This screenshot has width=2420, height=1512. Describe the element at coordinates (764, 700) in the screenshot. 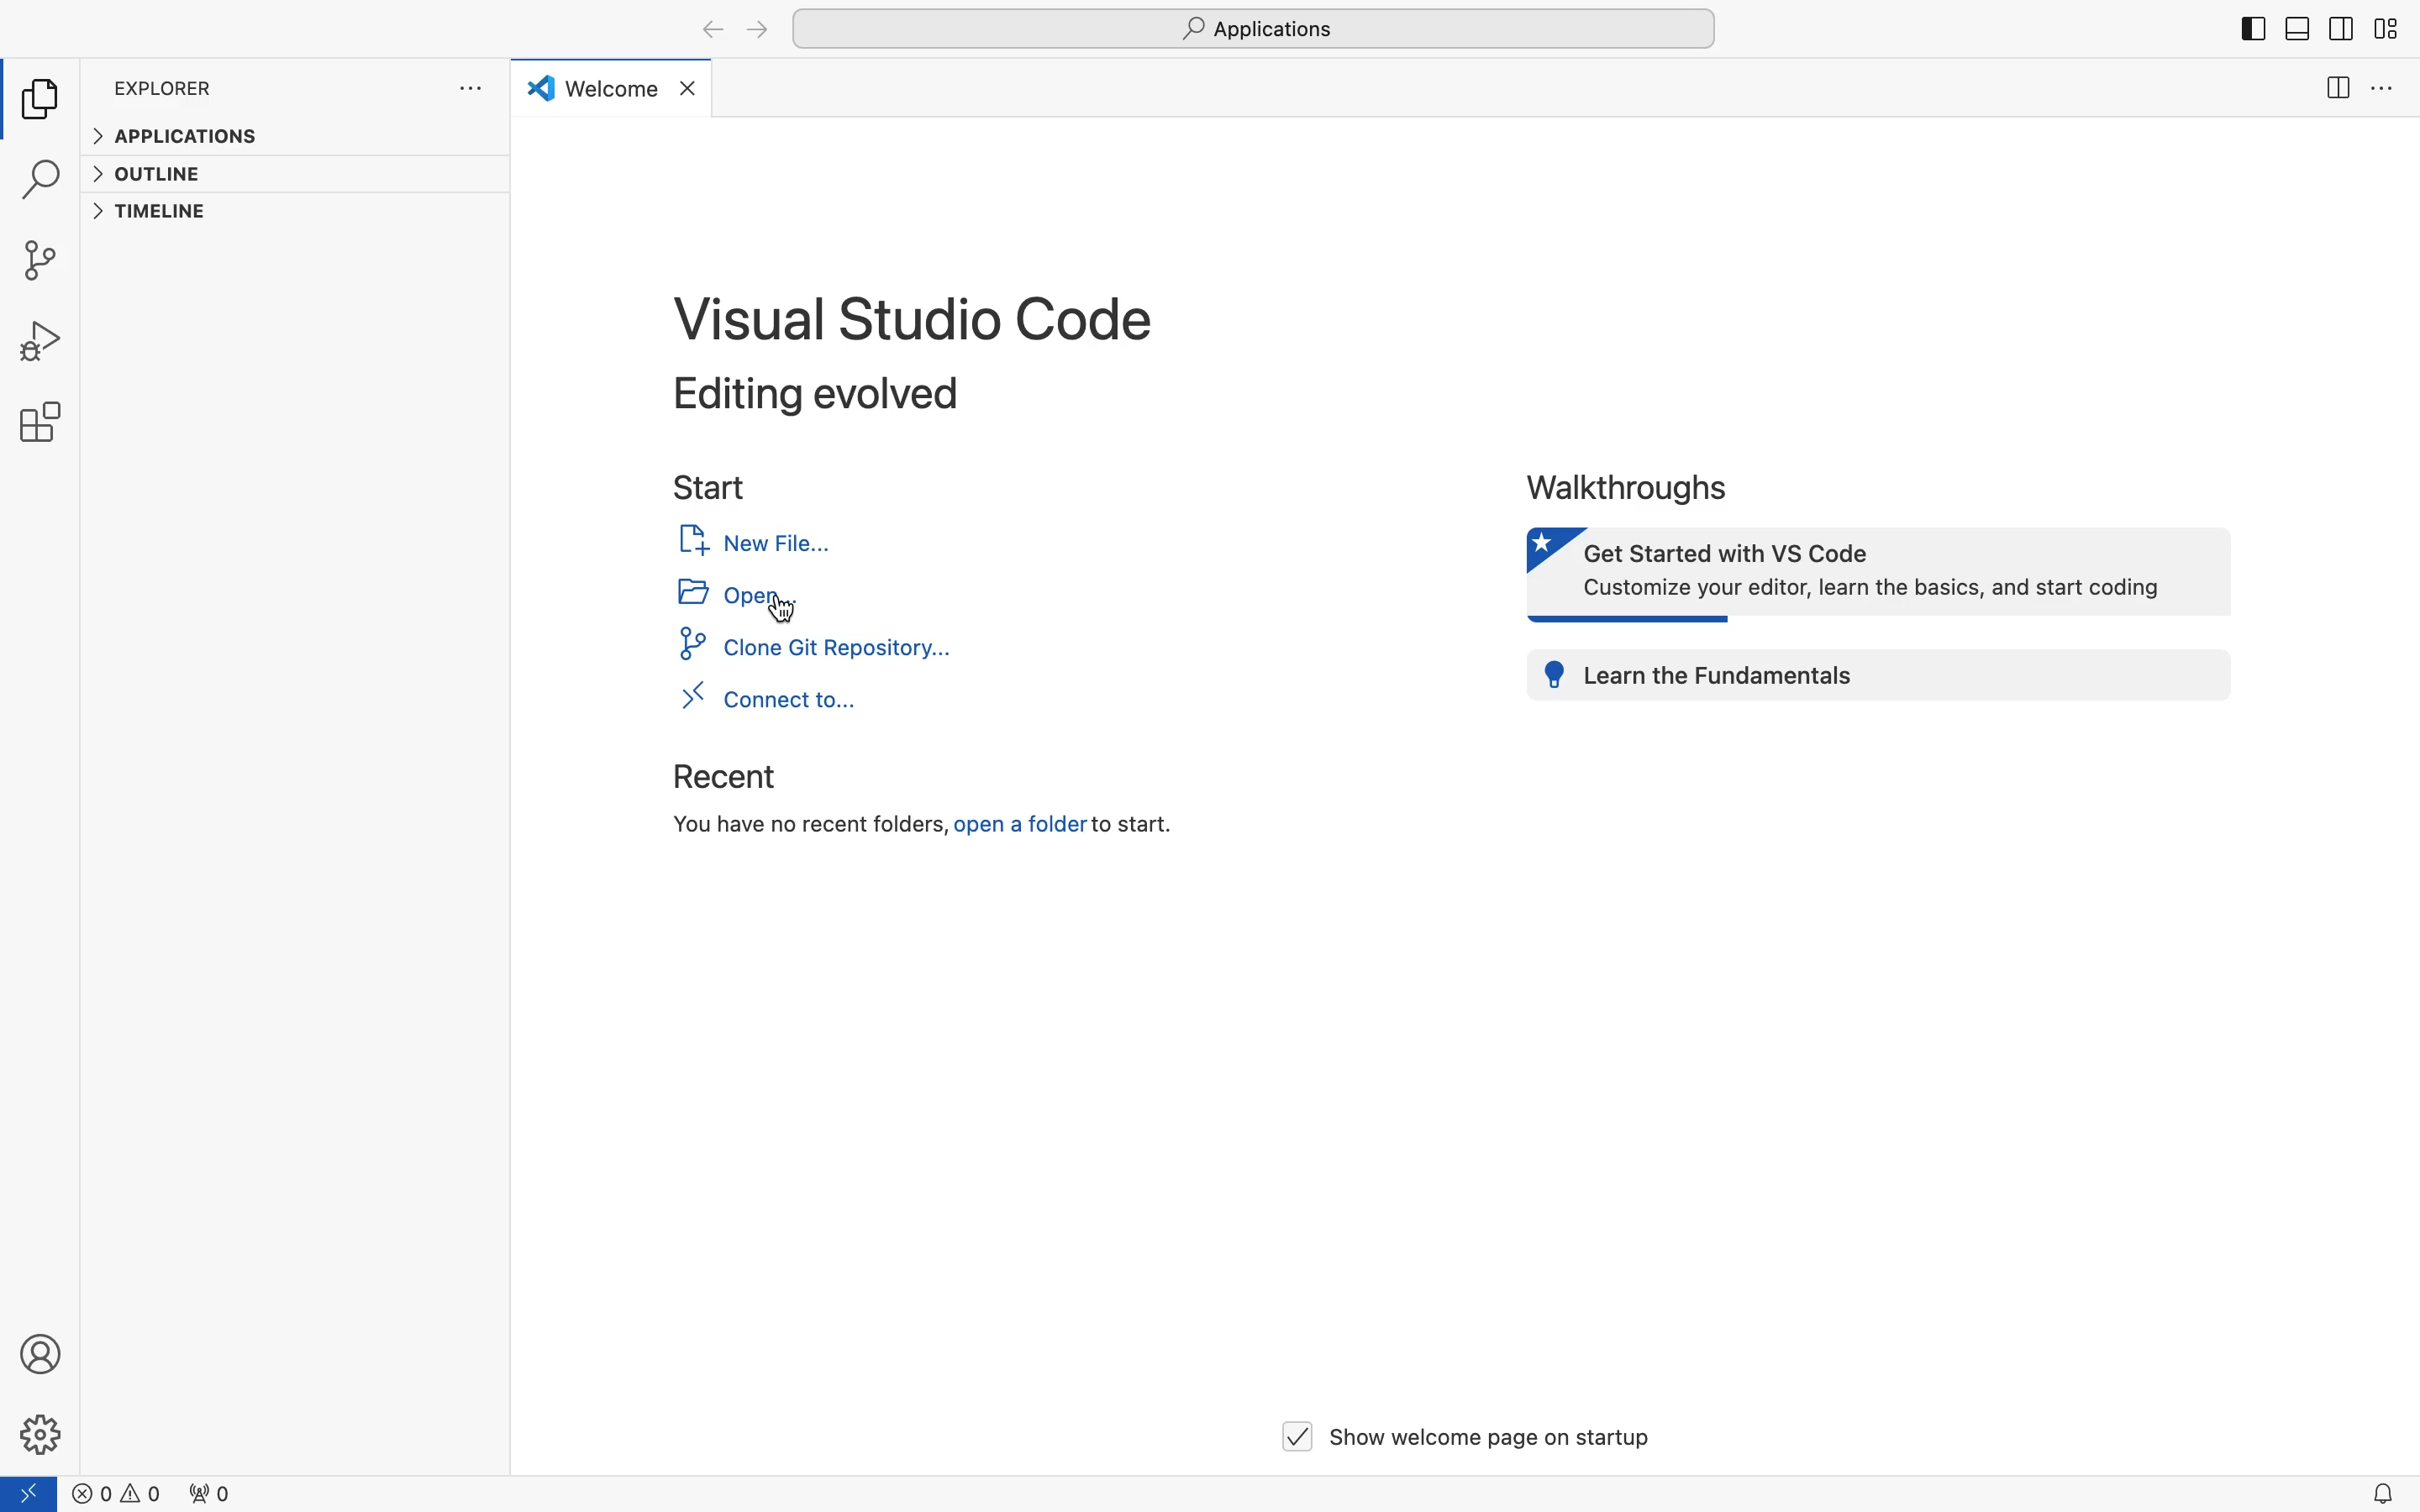

I see `connect to` at that location.